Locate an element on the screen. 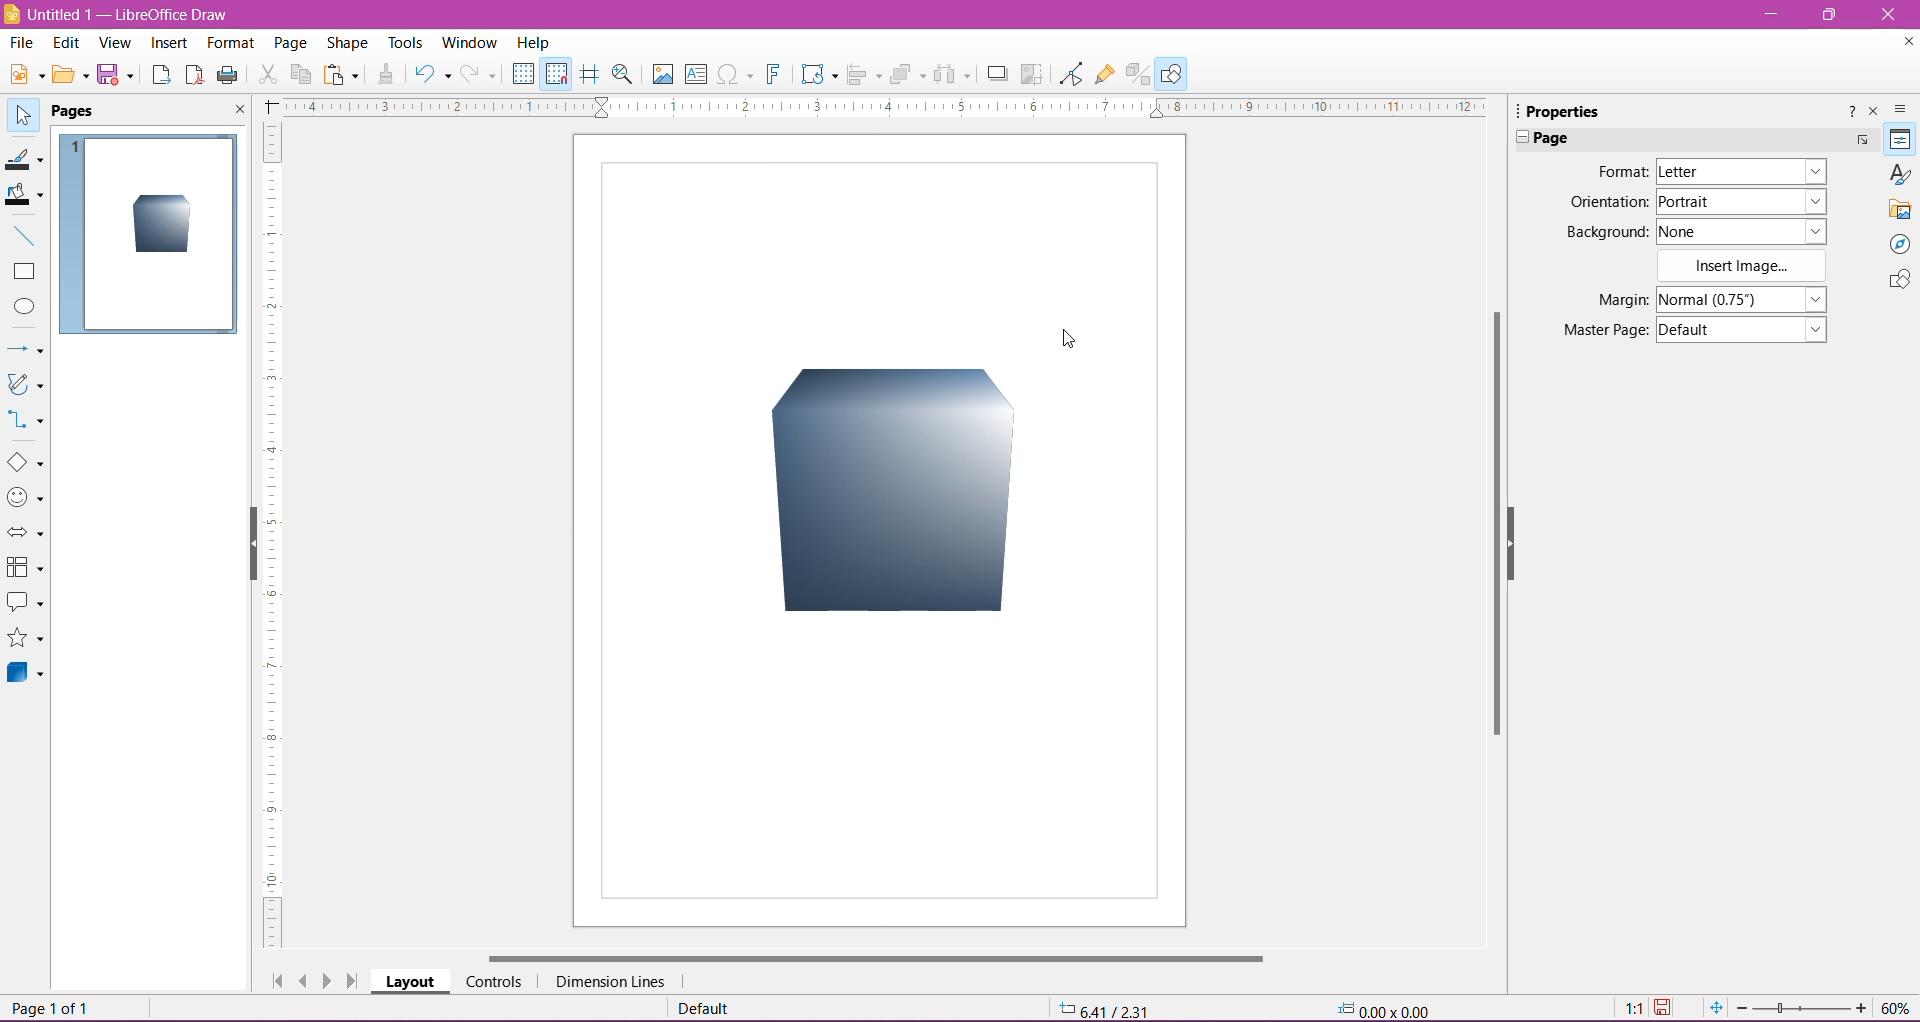 This screenshot has width=1920, height=1022. Stars and Banners is located at coordinates (26, 640).